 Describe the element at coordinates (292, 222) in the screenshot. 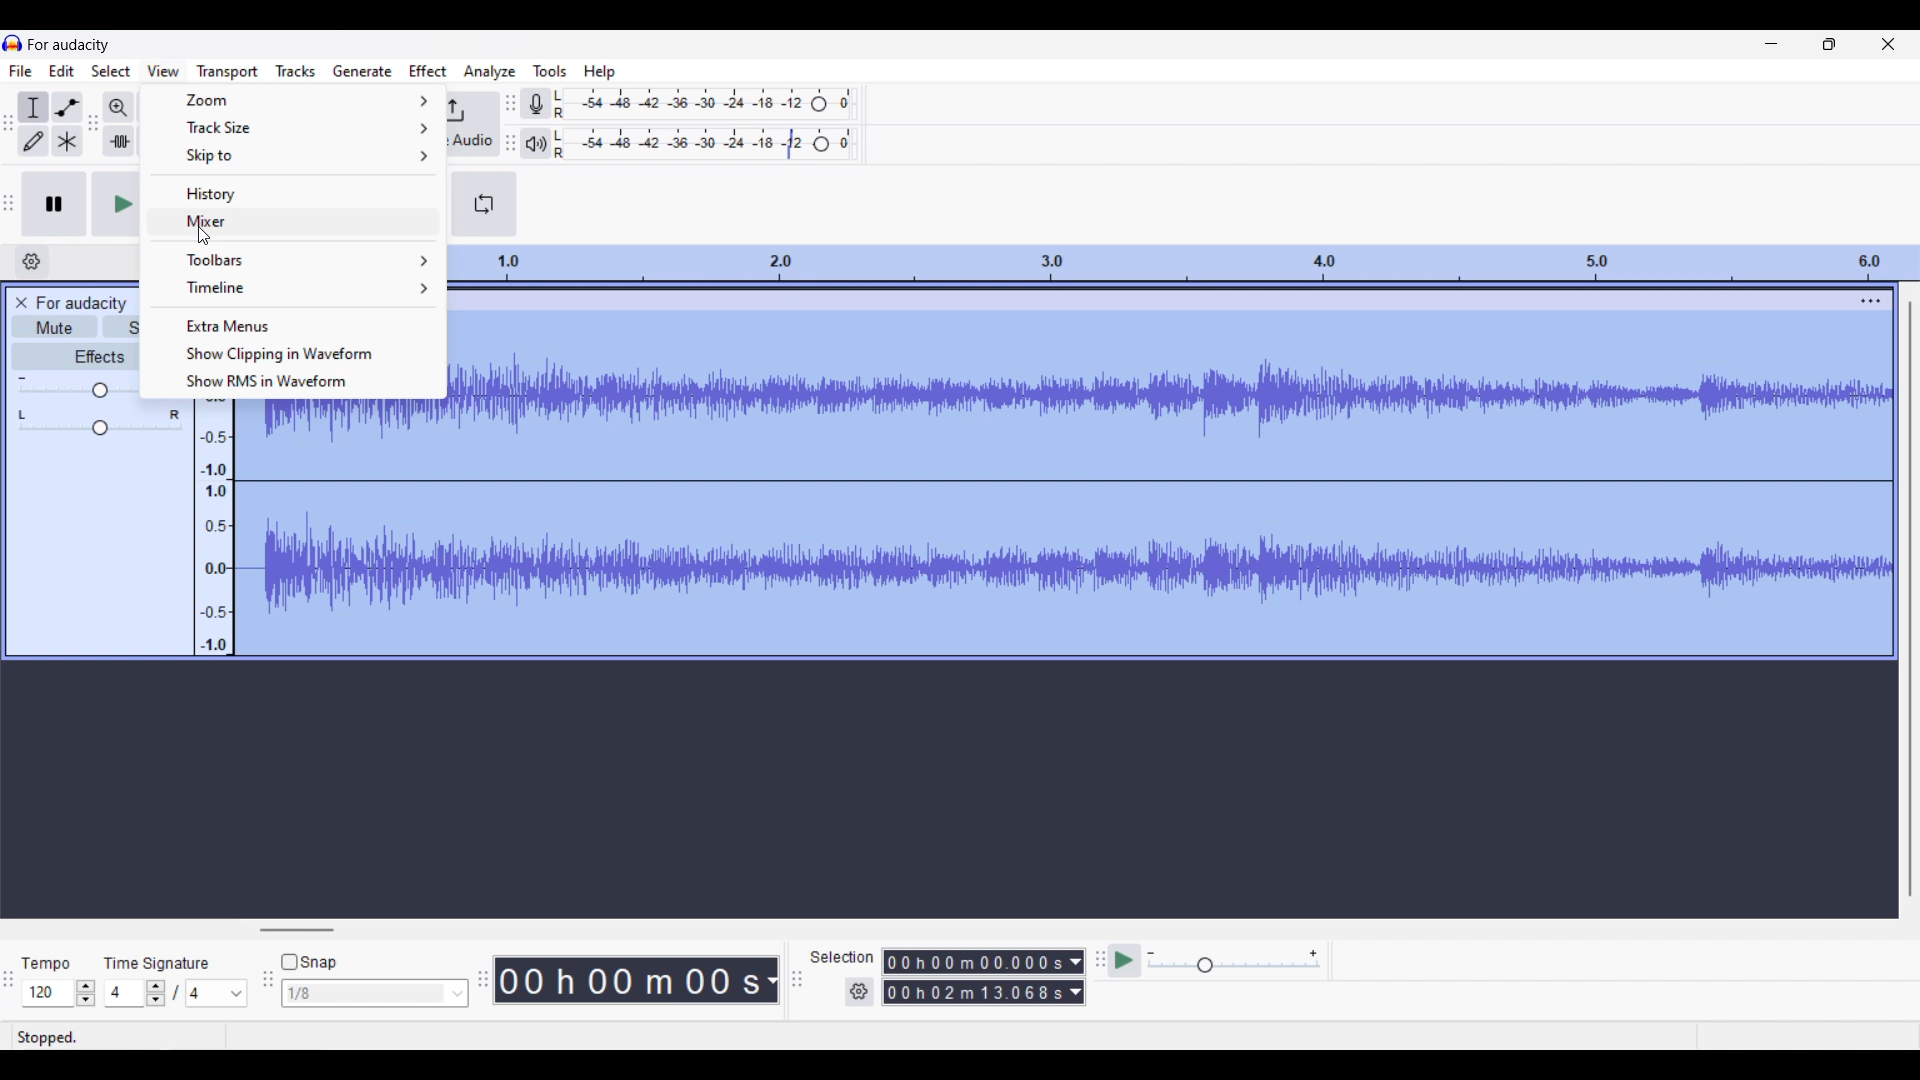

I see `Mixer` at that location.